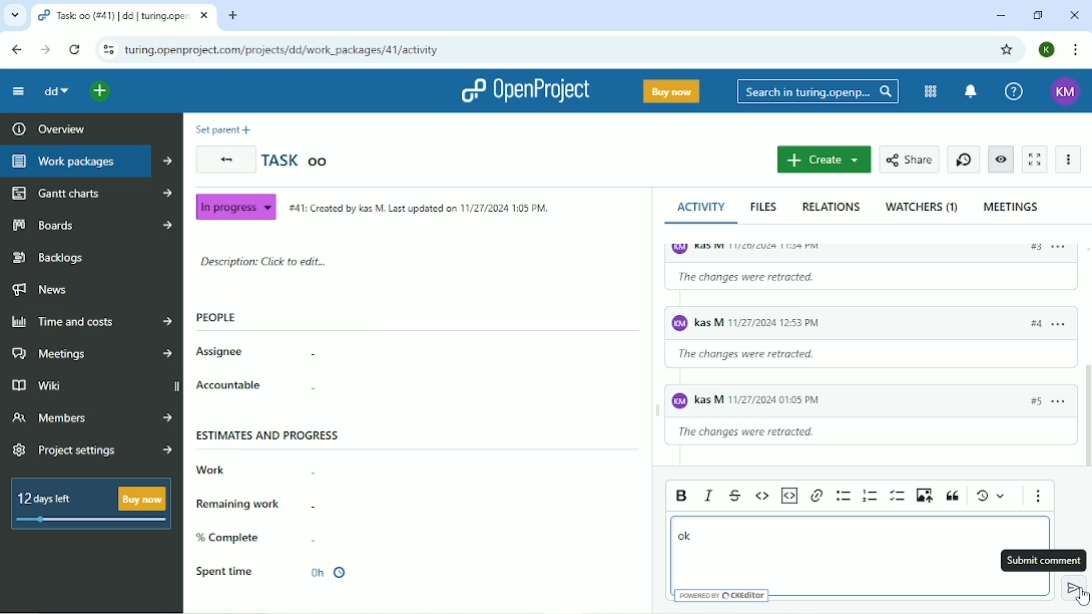 Image resolution: width=1092 pixels, height=614 pixels. I want to click on New tab, so click(234, 16).